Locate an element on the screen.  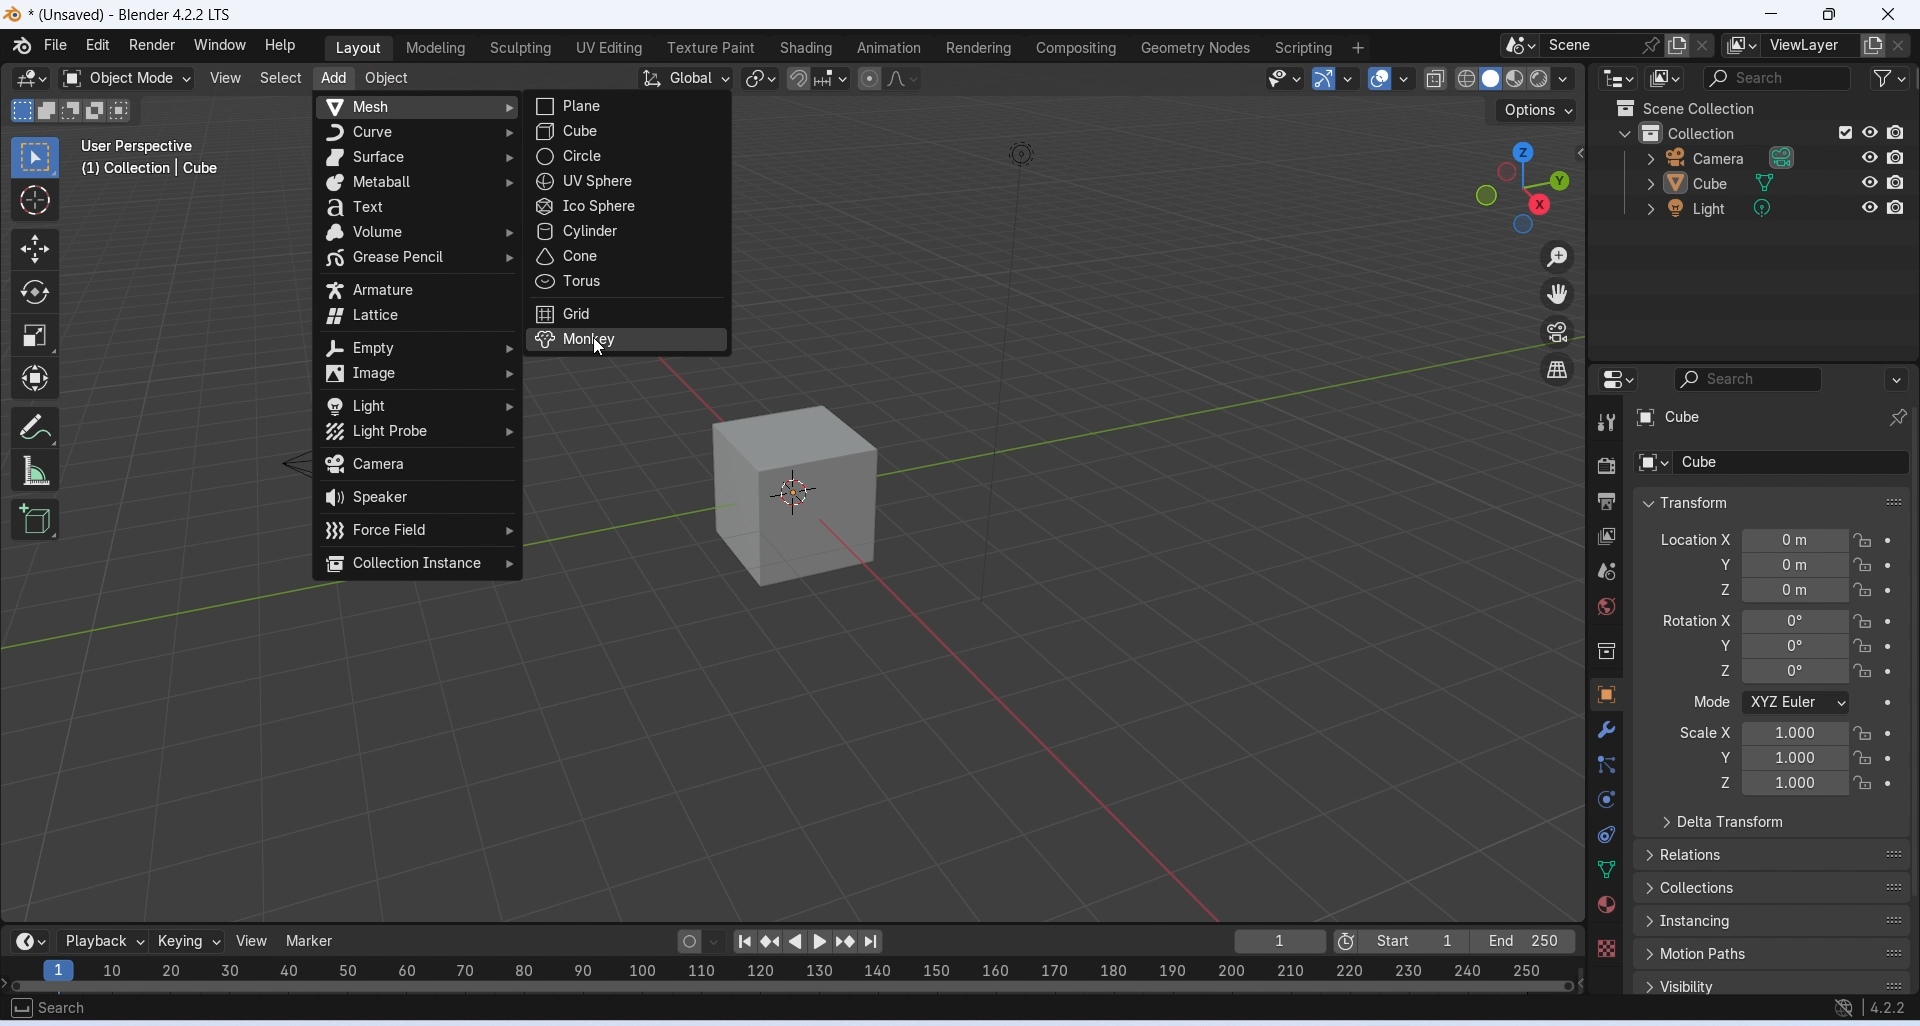
material is located at coordinates (1605, 904).